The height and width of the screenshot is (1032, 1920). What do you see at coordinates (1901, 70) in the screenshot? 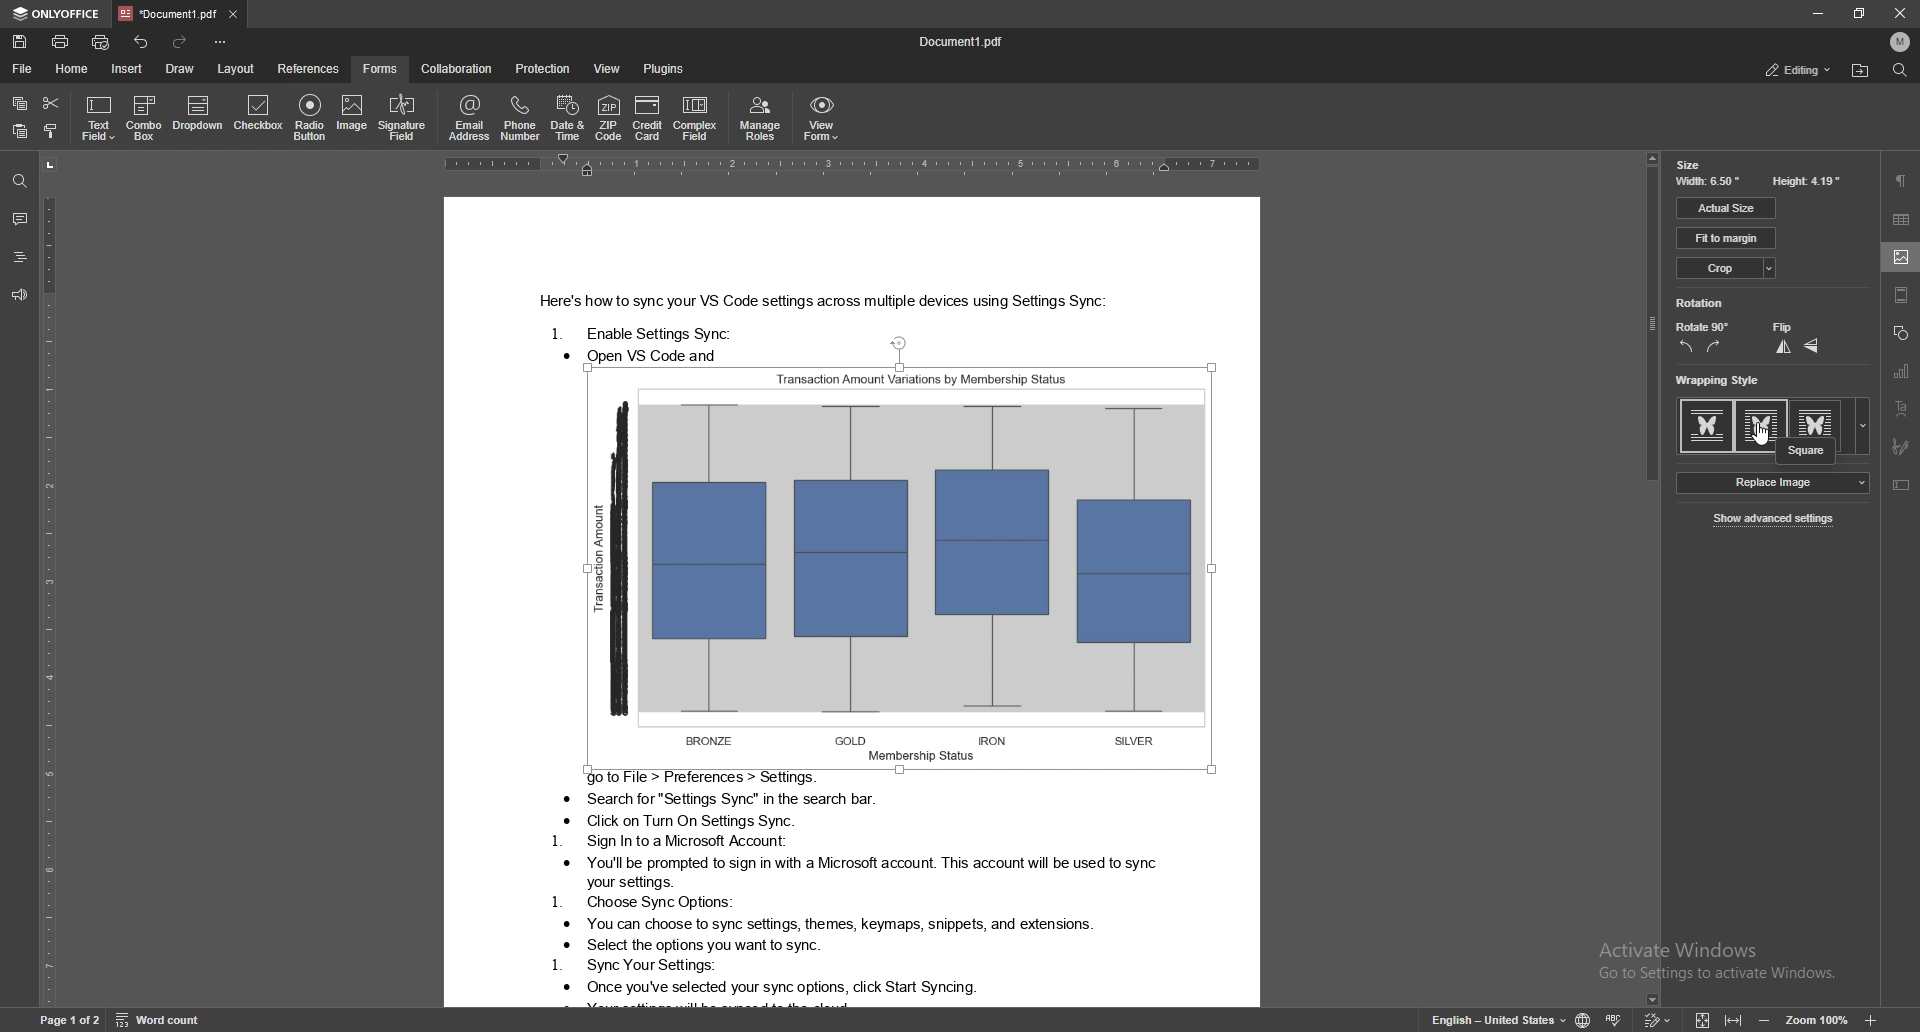
I see `find` at bounding box center [1901, 70].